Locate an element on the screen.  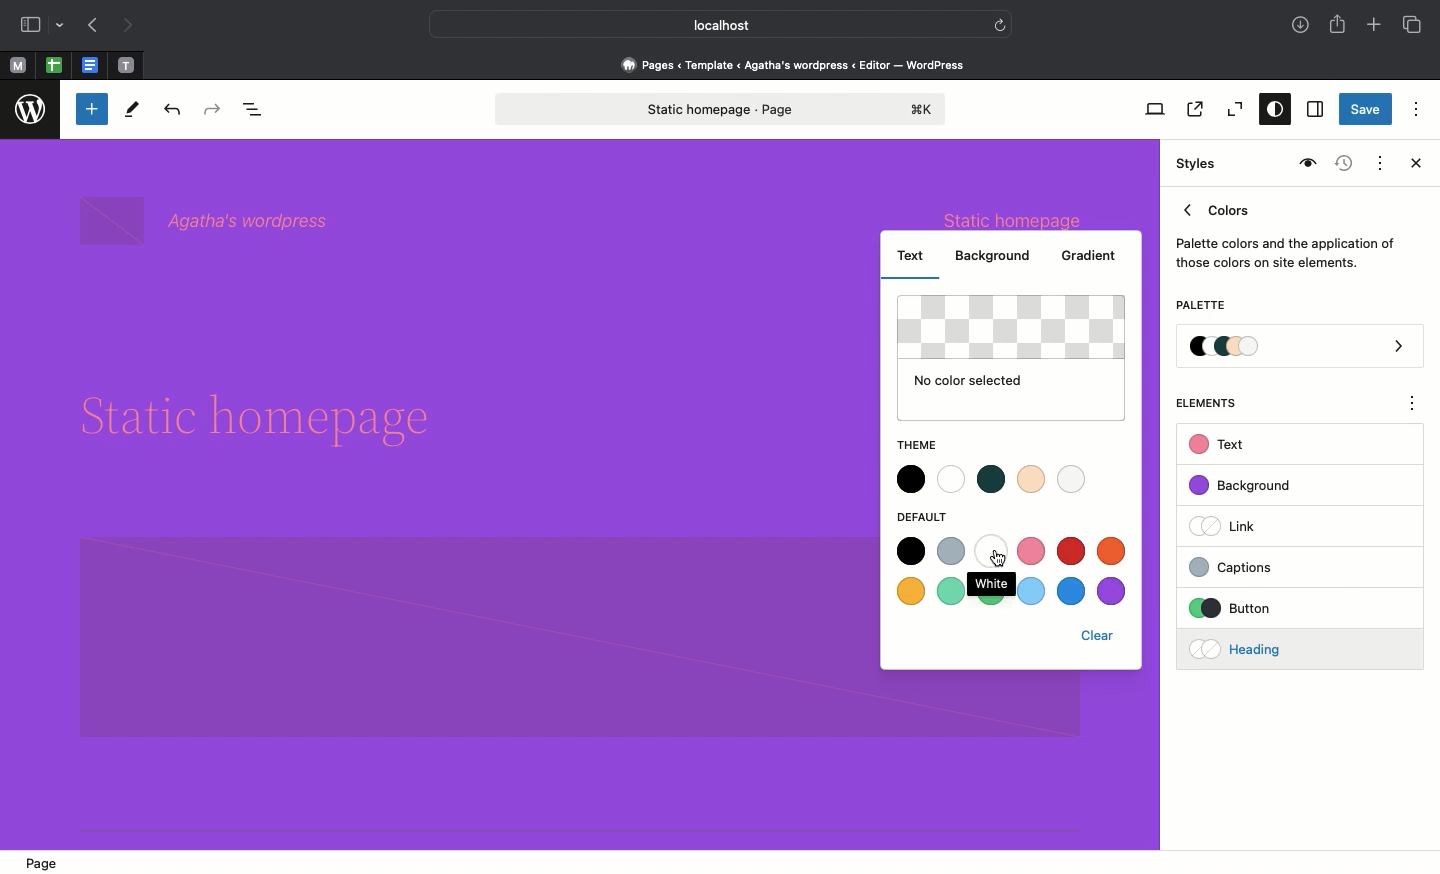
Downloads is located at coordinates (1302, 27).